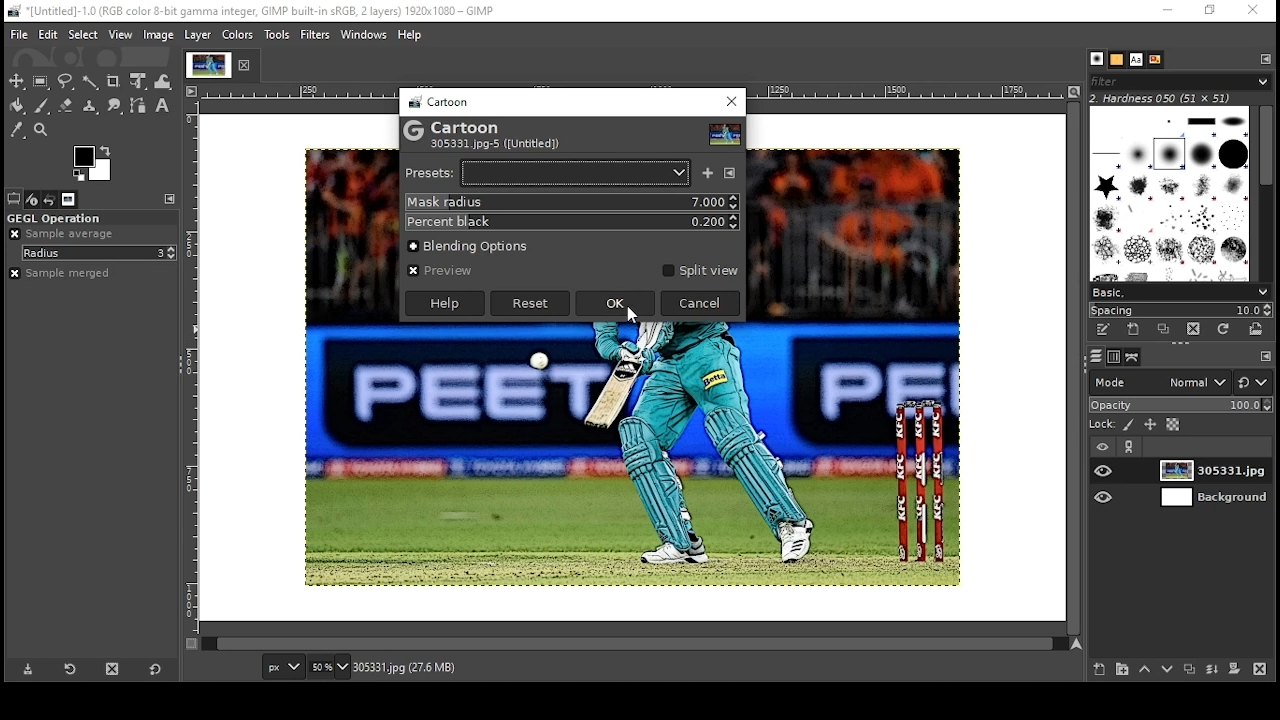 Image resolution: width=1280 pixels, height=720 pixels. Describe the element at coordinates (60, 273) in the screenshot. I see `sample merged` at that location.